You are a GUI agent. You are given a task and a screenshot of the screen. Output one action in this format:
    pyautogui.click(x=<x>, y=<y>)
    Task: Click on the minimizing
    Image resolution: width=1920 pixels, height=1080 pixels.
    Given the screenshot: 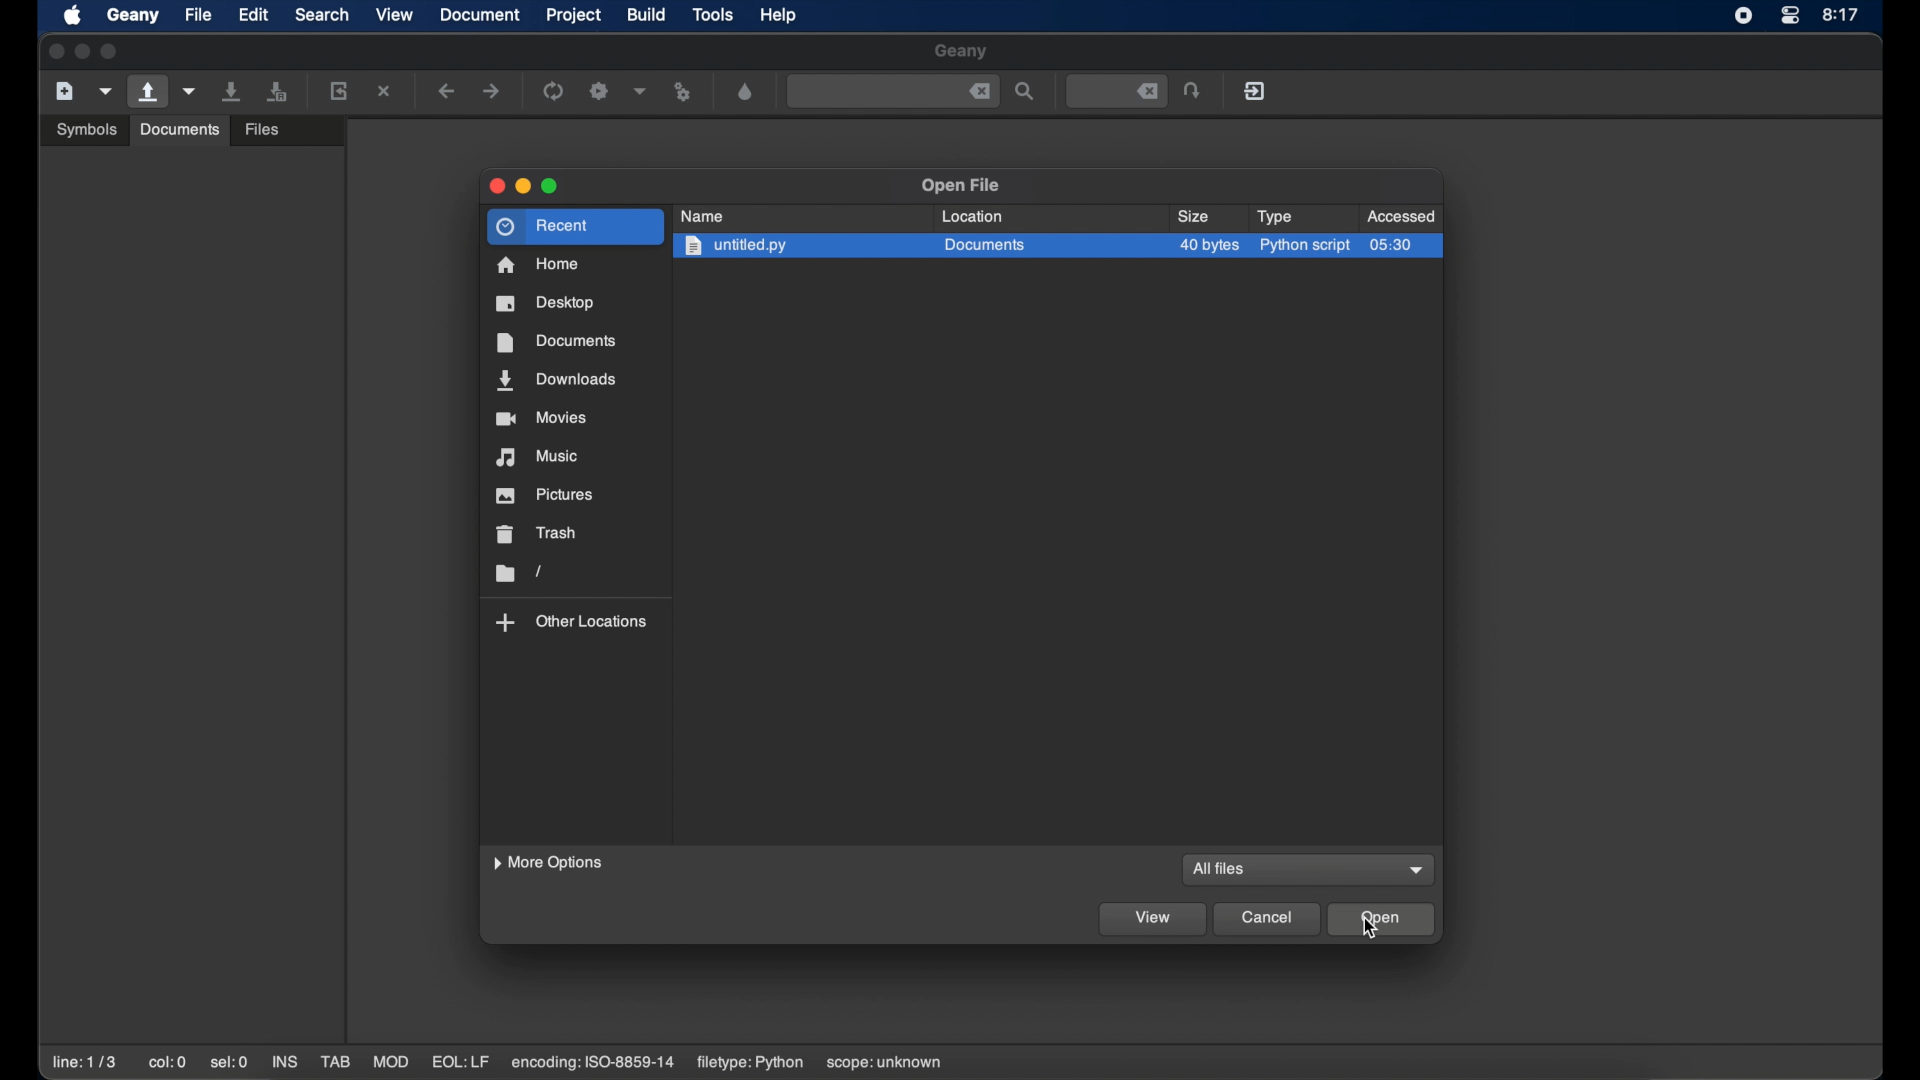 What is the action you would take?
    pyautogui.click(x=523, y=186)
    